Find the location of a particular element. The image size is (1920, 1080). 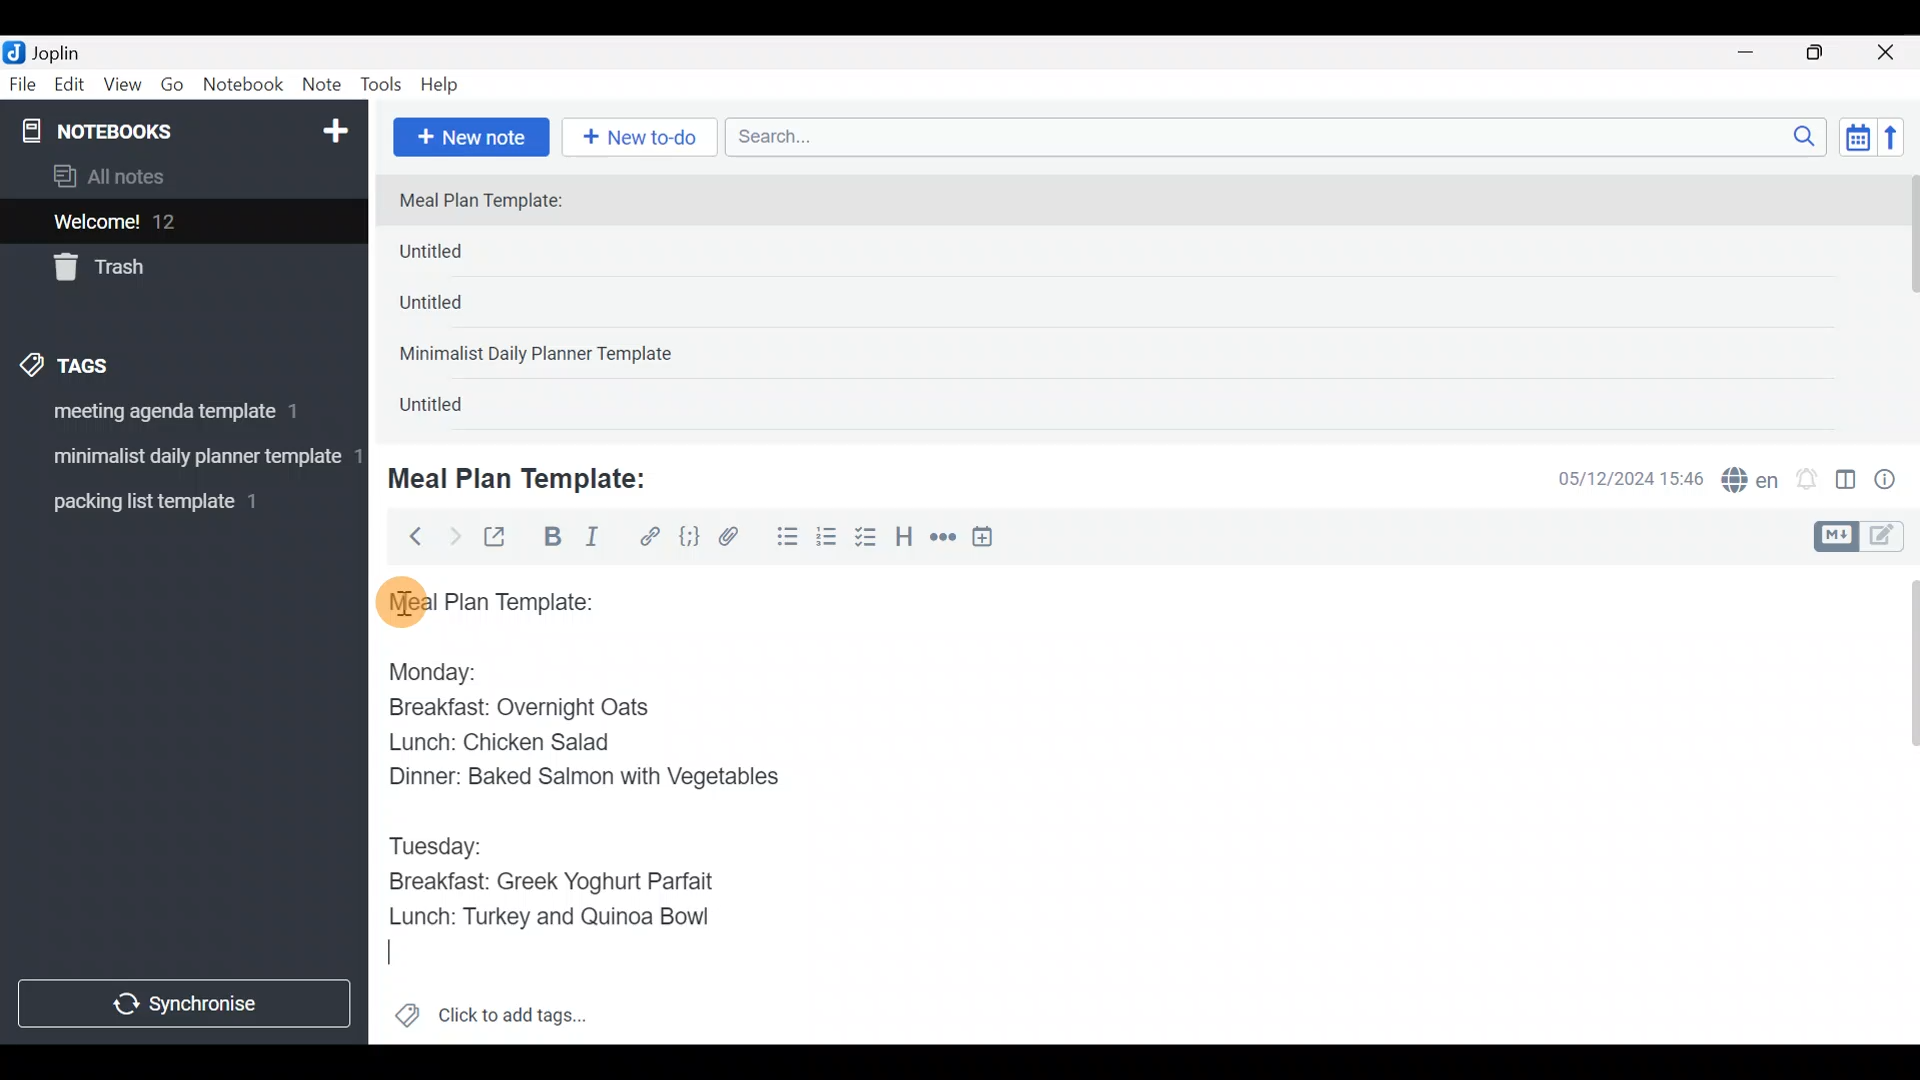

Insert time is located at coordinates (992, 540).